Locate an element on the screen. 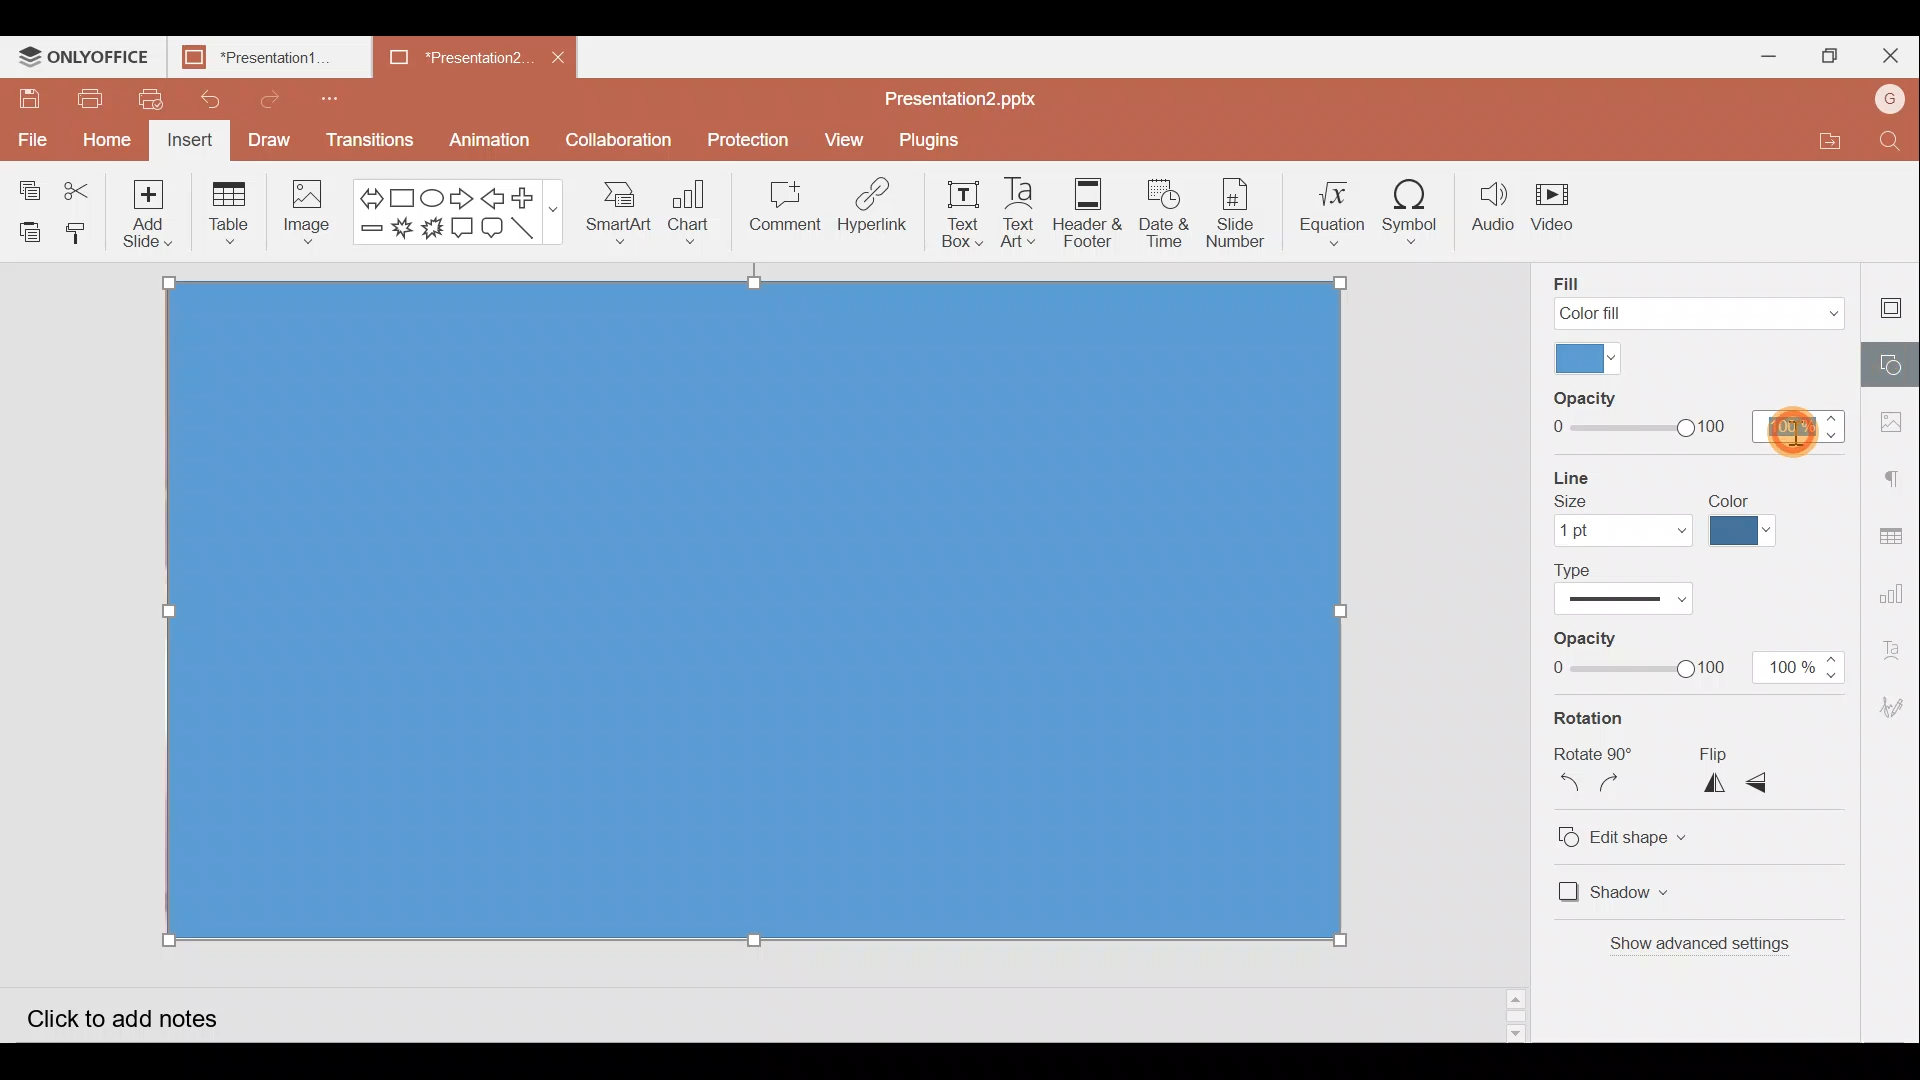  Protection is located at coordinates (743, 139).